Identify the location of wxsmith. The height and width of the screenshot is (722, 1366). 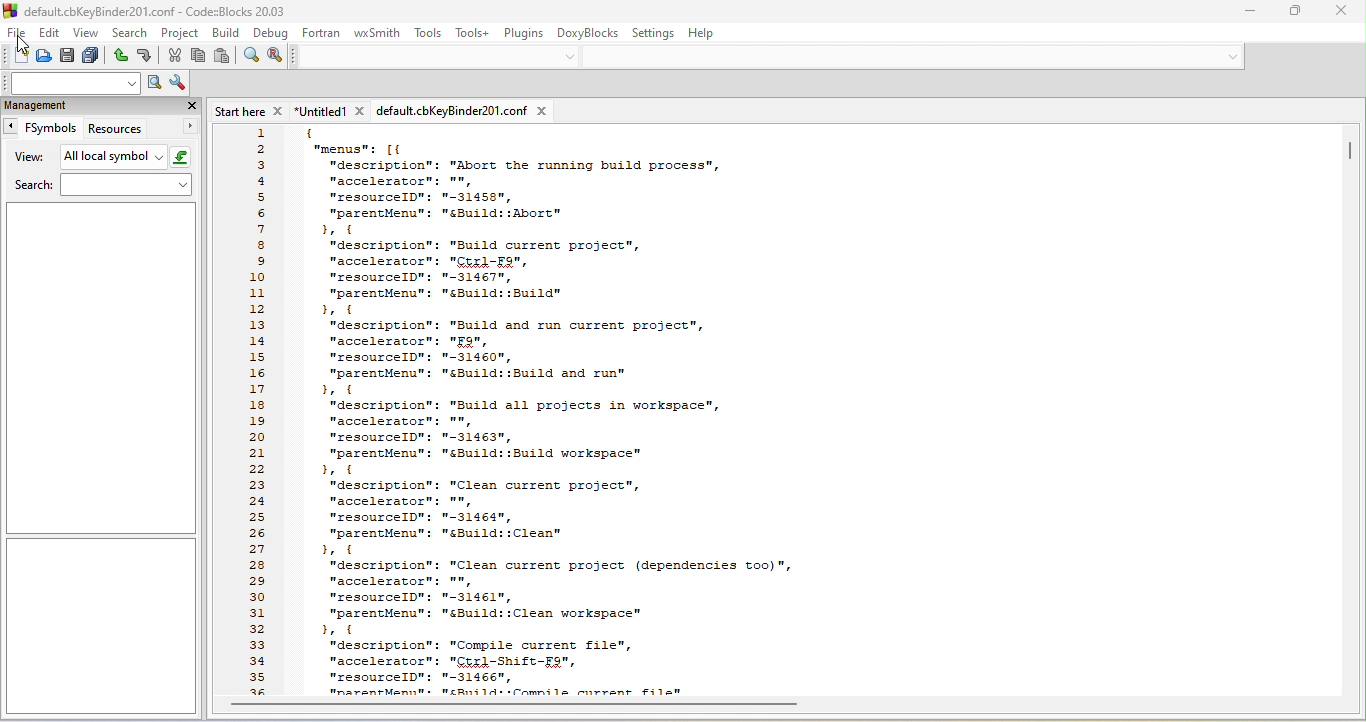
(379, 32).